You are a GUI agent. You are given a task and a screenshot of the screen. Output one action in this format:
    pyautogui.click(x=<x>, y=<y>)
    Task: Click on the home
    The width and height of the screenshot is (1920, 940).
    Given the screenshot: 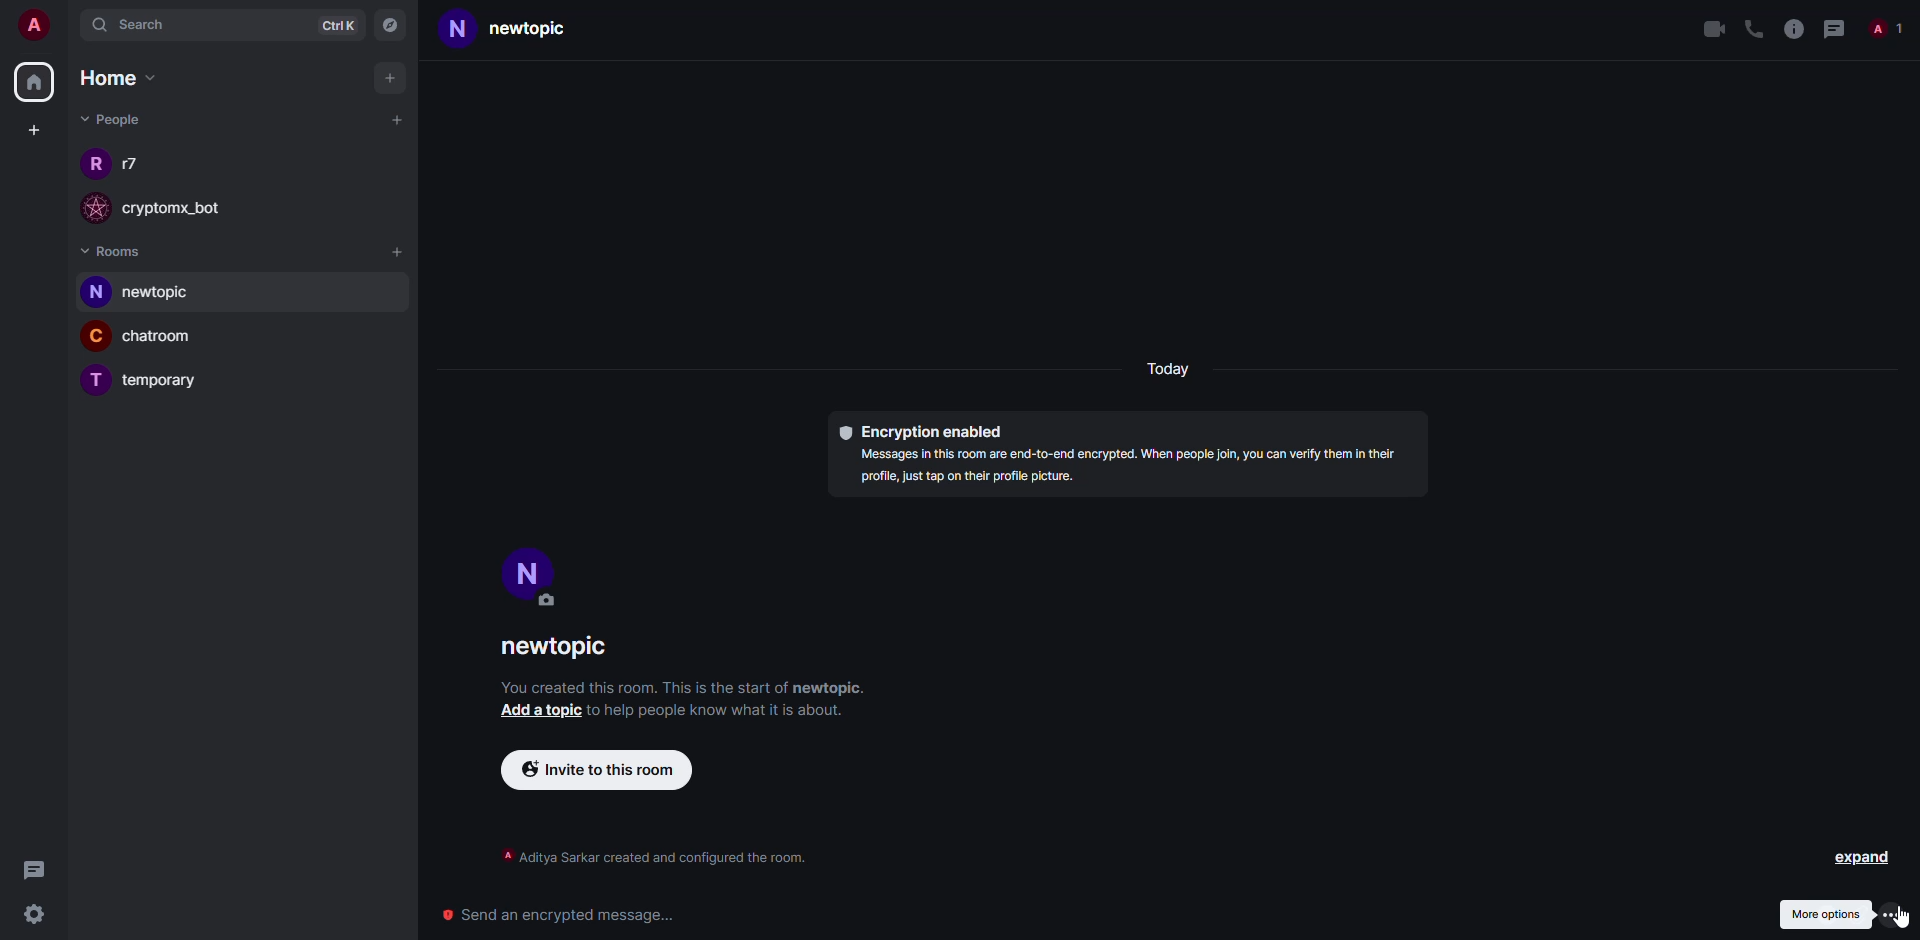 What is the action you would take?
    pyautogui.click(x=30, y=85)
    